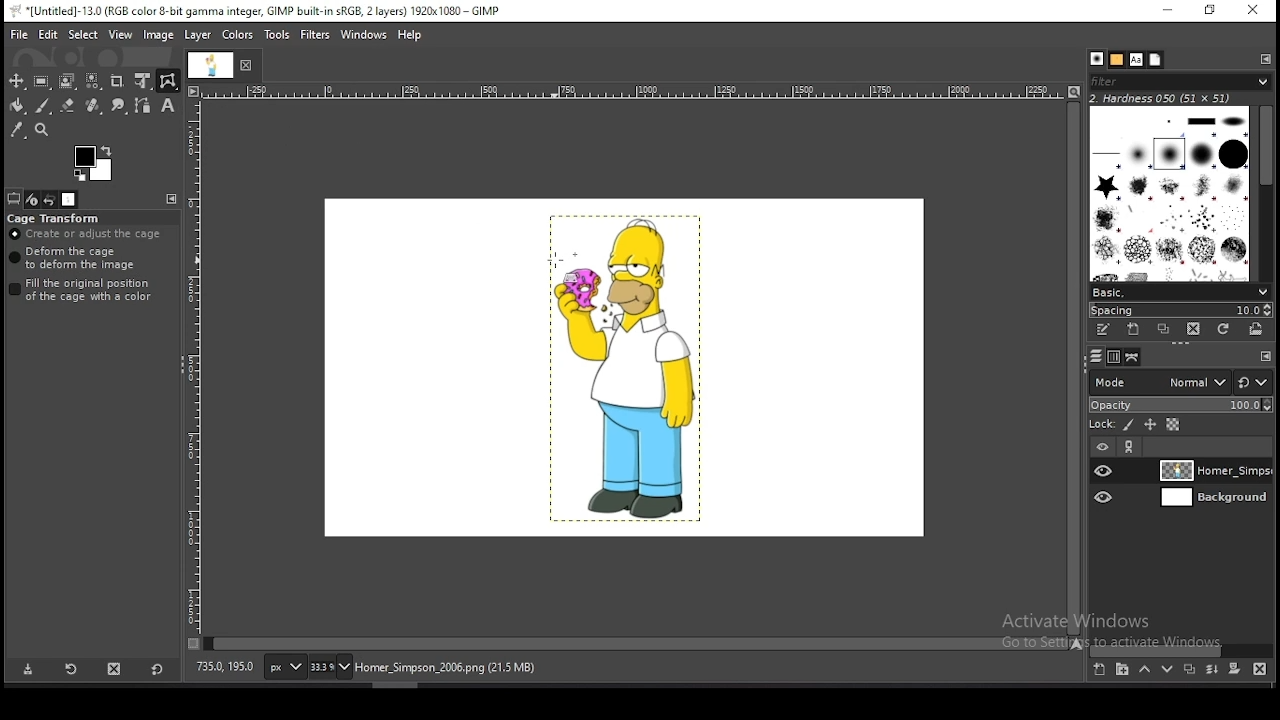  I want to click on fonts, so click(1135, 59).